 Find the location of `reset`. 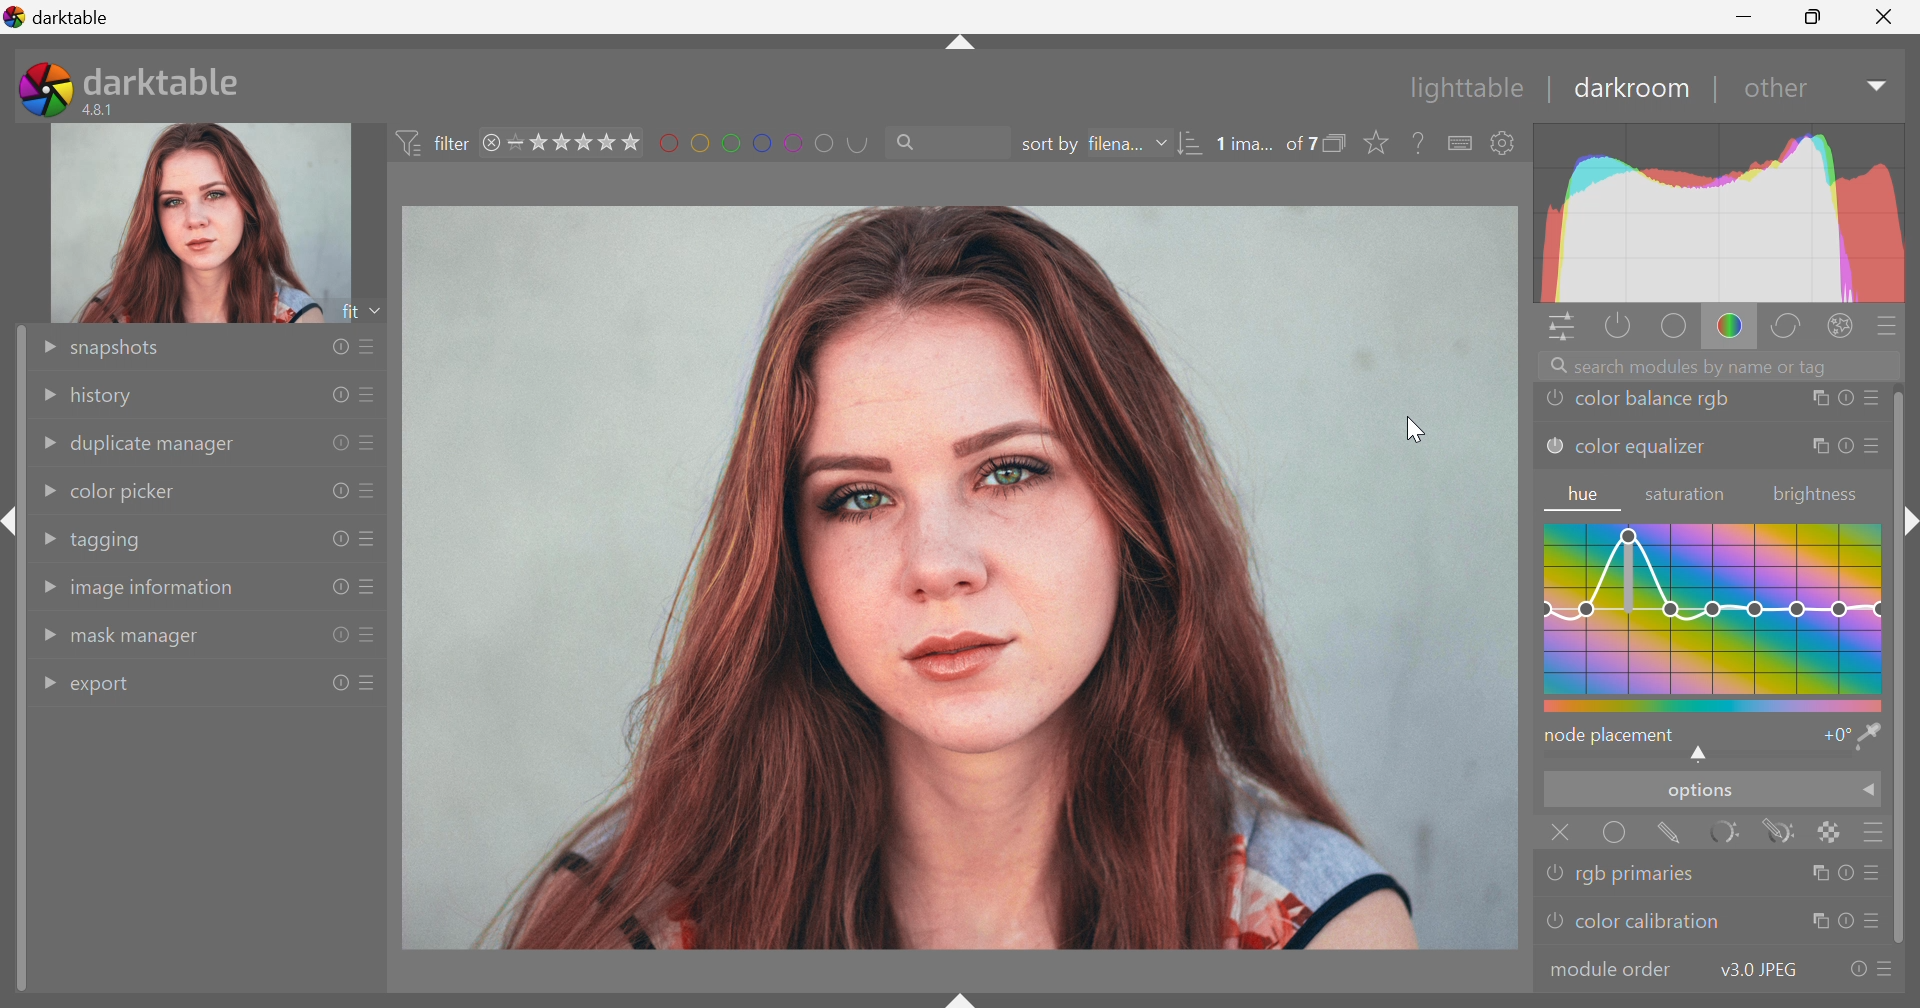

reset is located at coordinates (341, 348).